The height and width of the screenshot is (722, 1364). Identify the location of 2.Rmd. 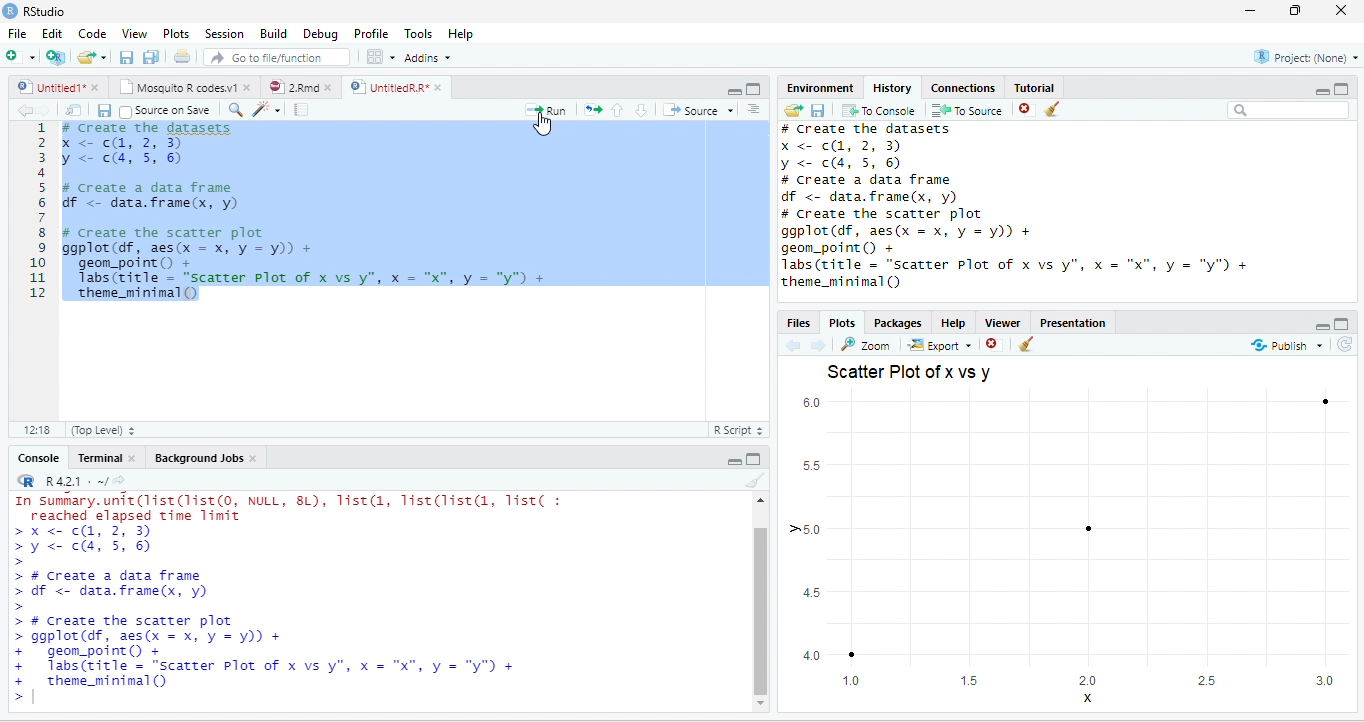
(292, 87).